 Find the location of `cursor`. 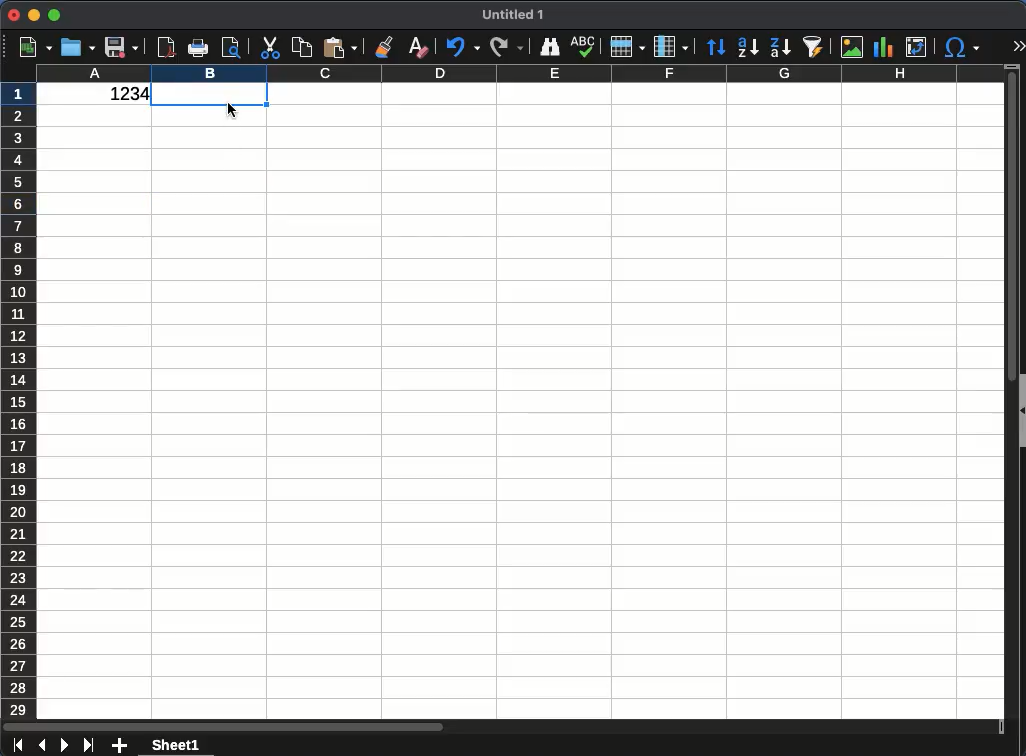

cursor is located at coordinates (235, 119).